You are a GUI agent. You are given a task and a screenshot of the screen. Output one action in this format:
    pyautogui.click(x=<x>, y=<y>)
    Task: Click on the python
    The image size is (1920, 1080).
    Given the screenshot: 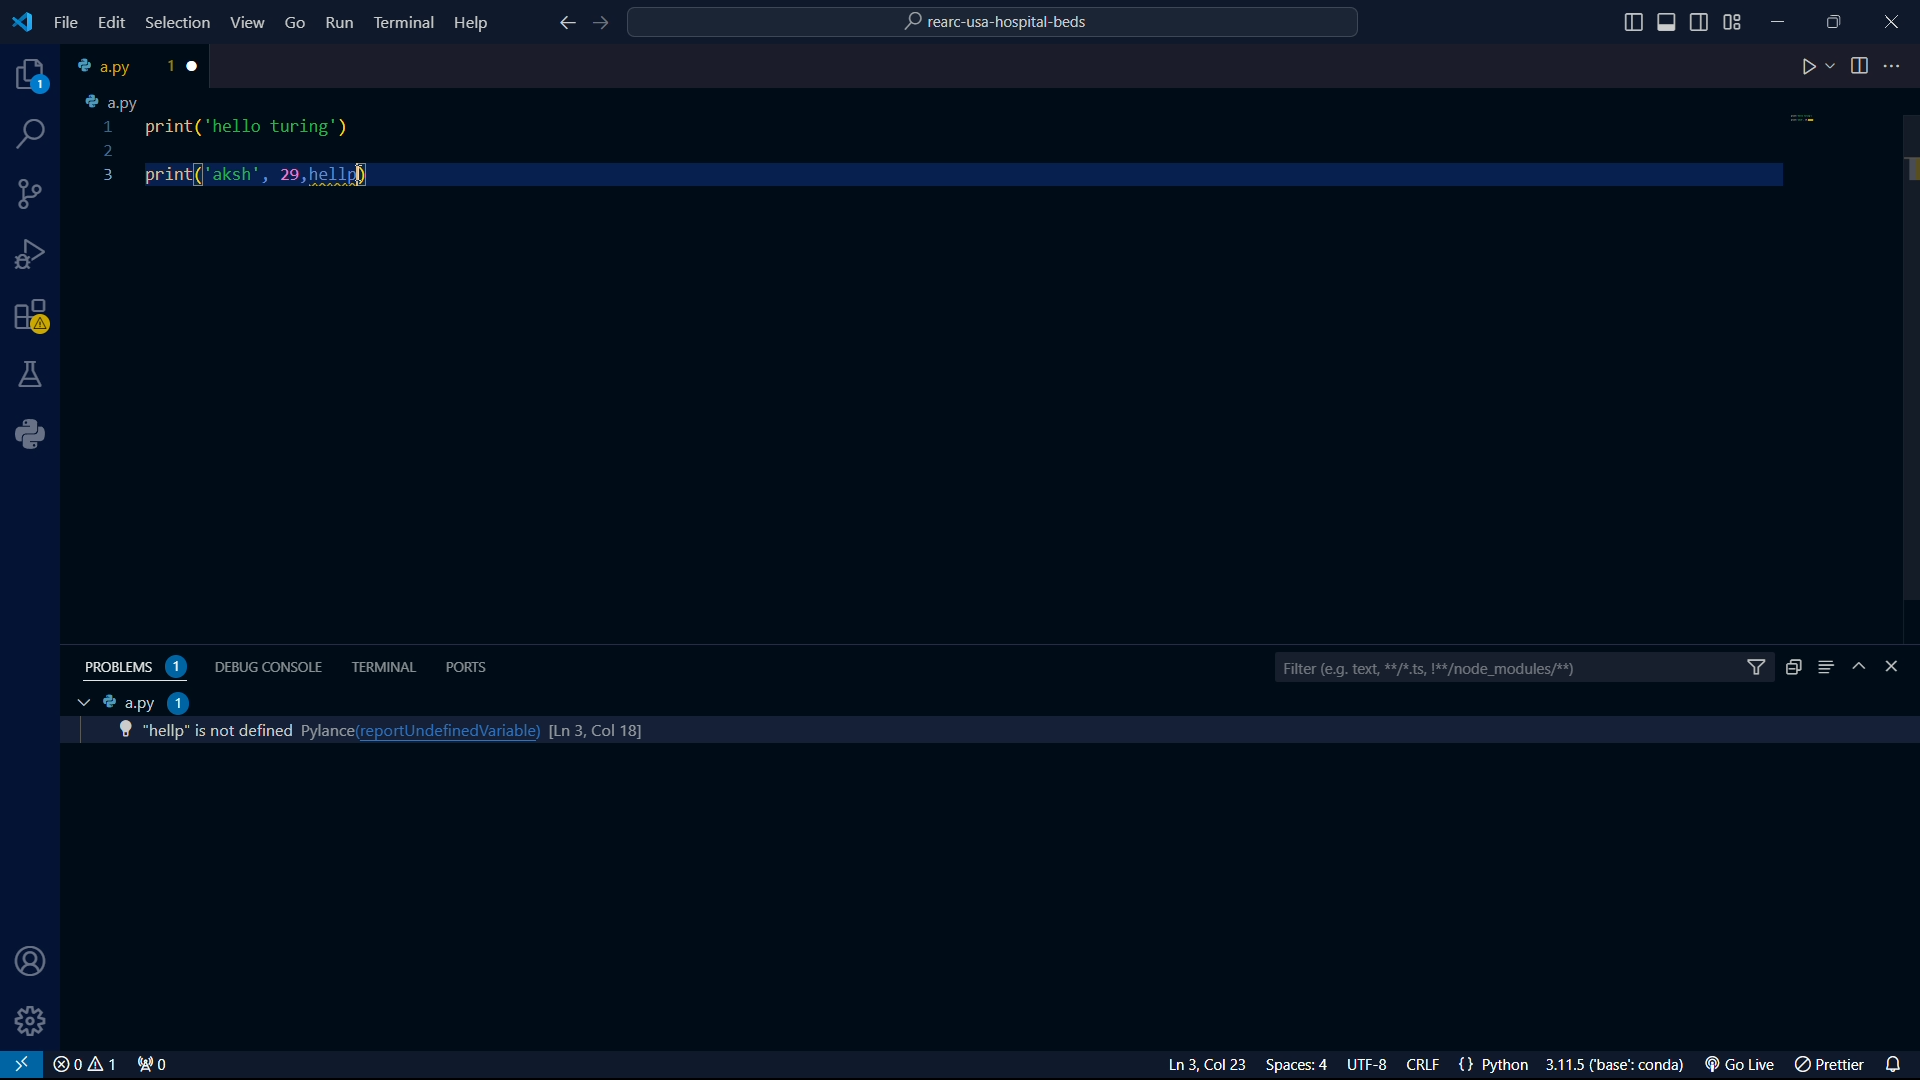 What is the action you would take?
    pyautogui.click(x=37, y=434)
    